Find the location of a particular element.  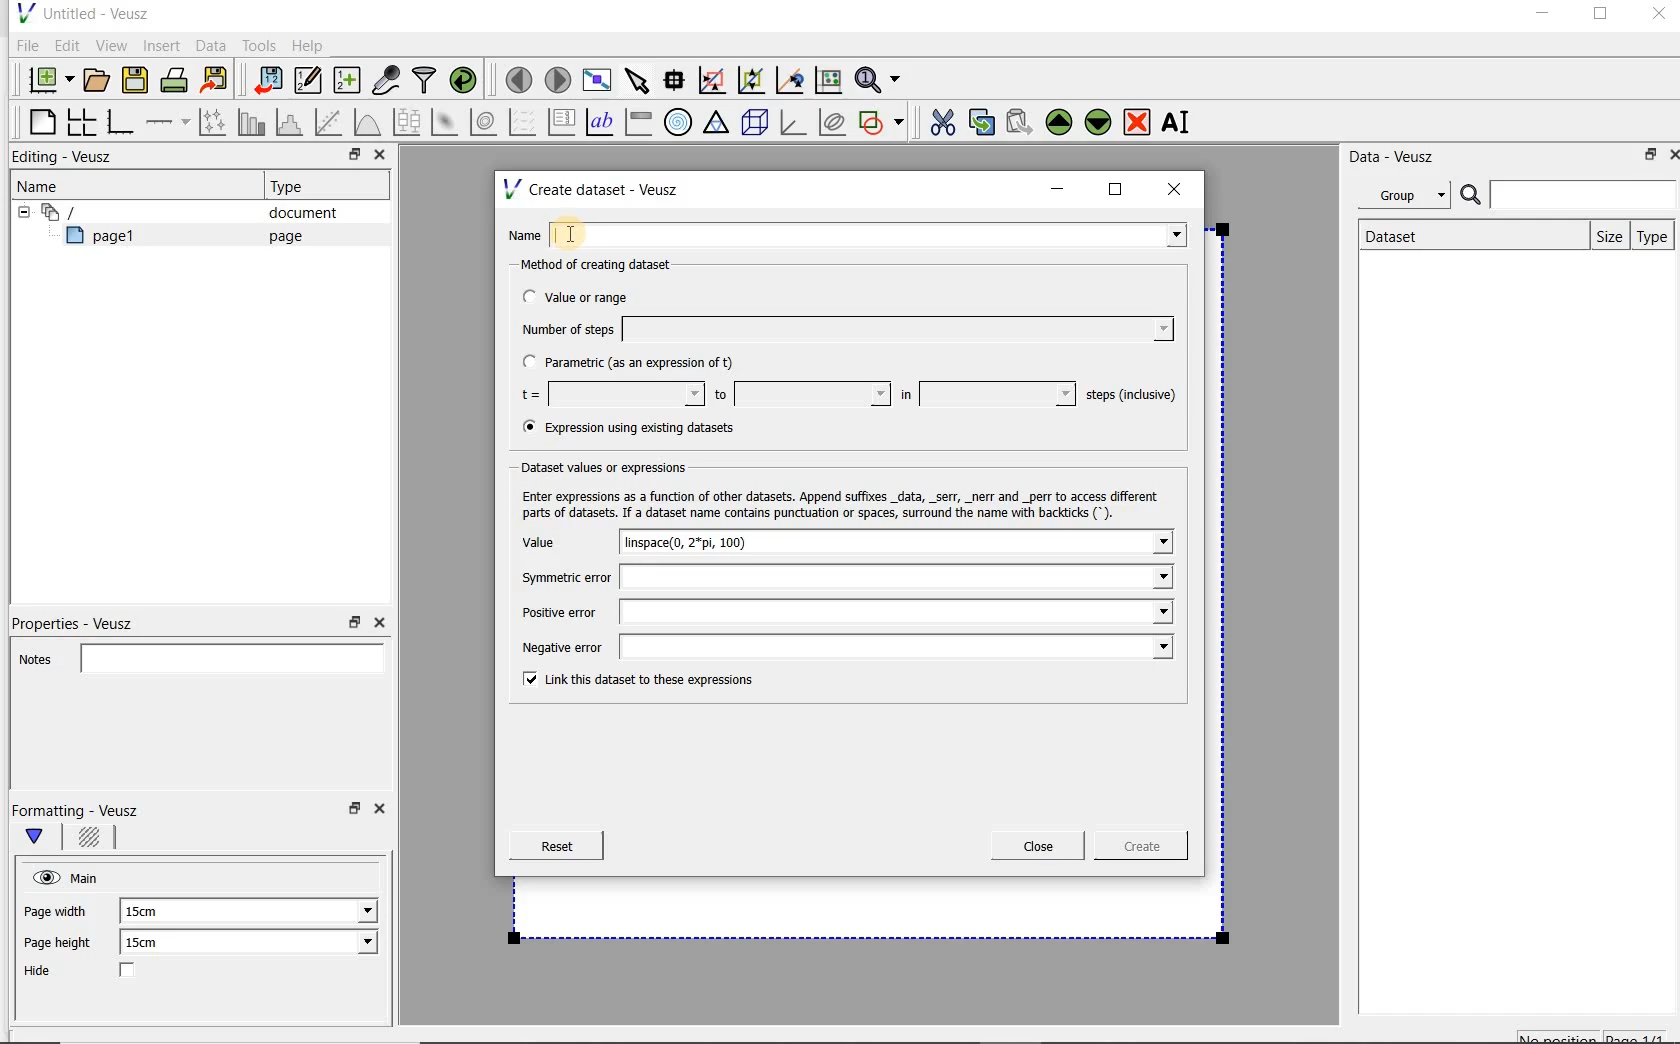

Data is located at coordinates (212, 45).